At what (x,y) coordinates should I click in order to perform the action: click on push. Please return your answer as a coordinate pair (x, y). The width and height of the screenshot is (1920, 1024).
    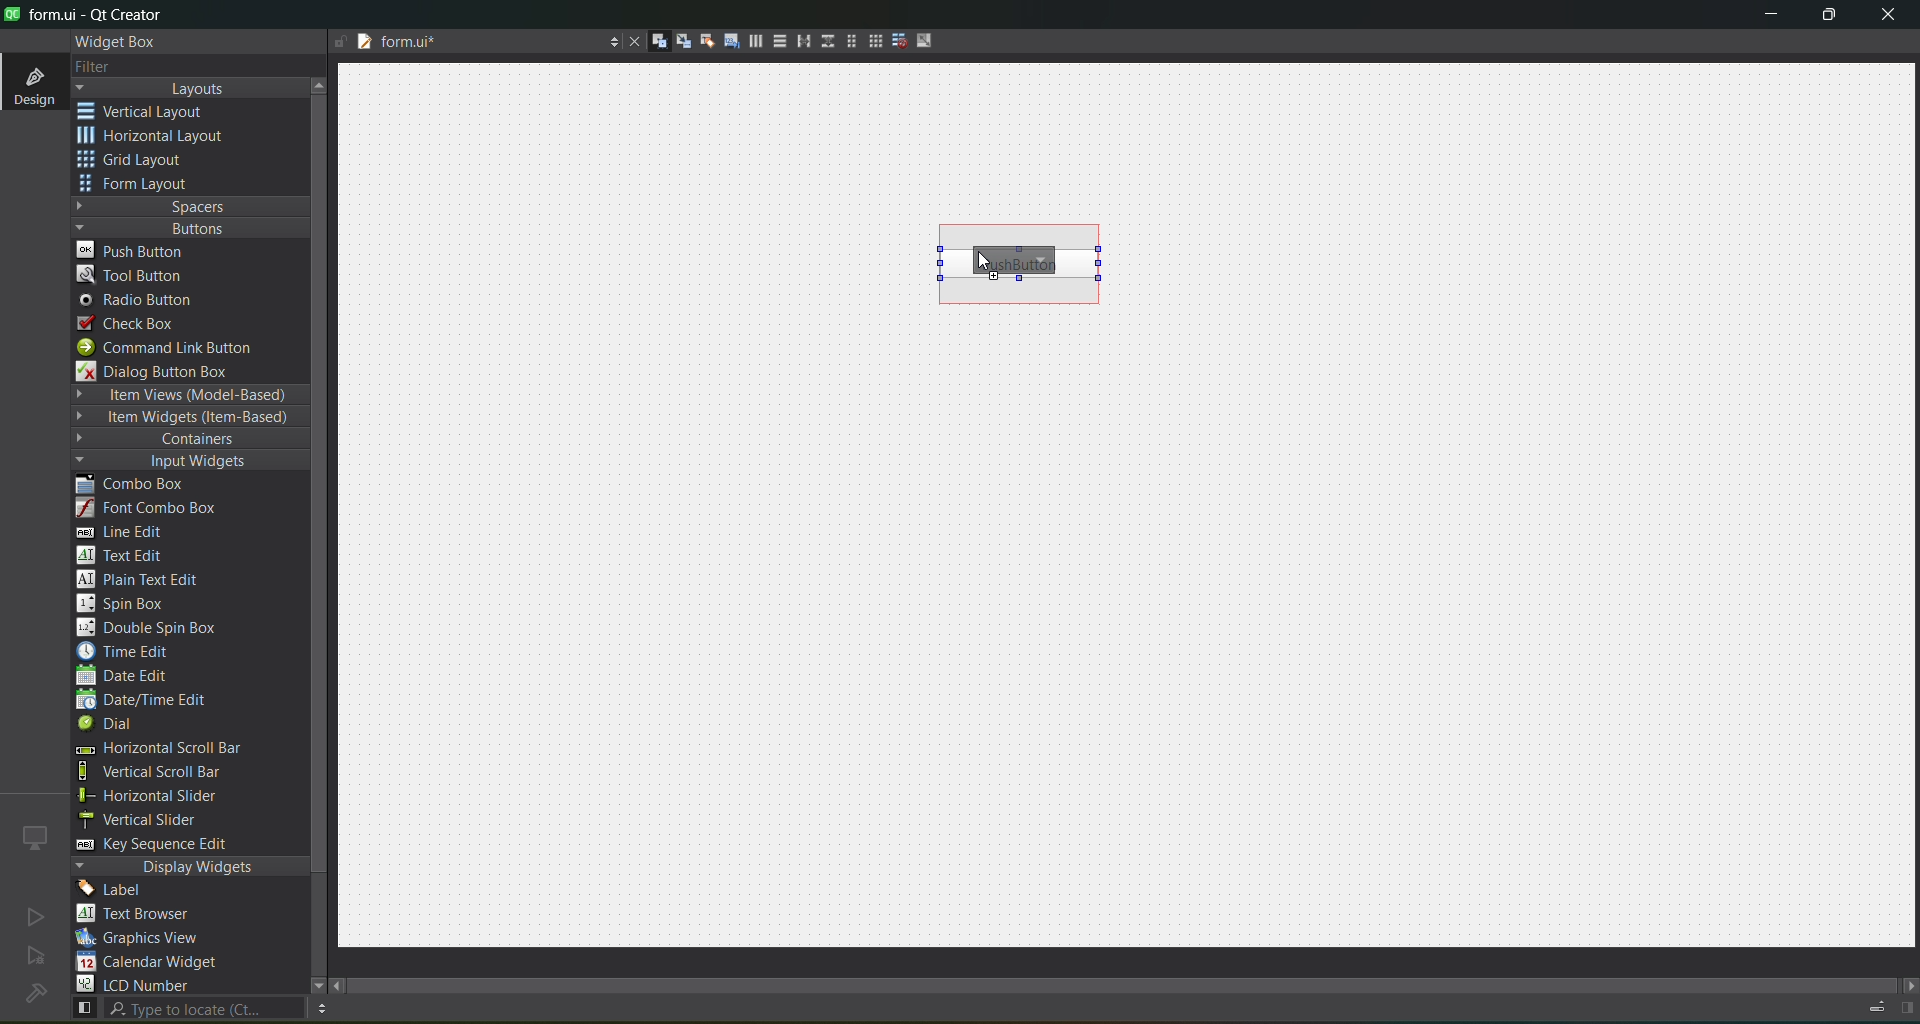
    Looking at the image, I should click on (133, 249).